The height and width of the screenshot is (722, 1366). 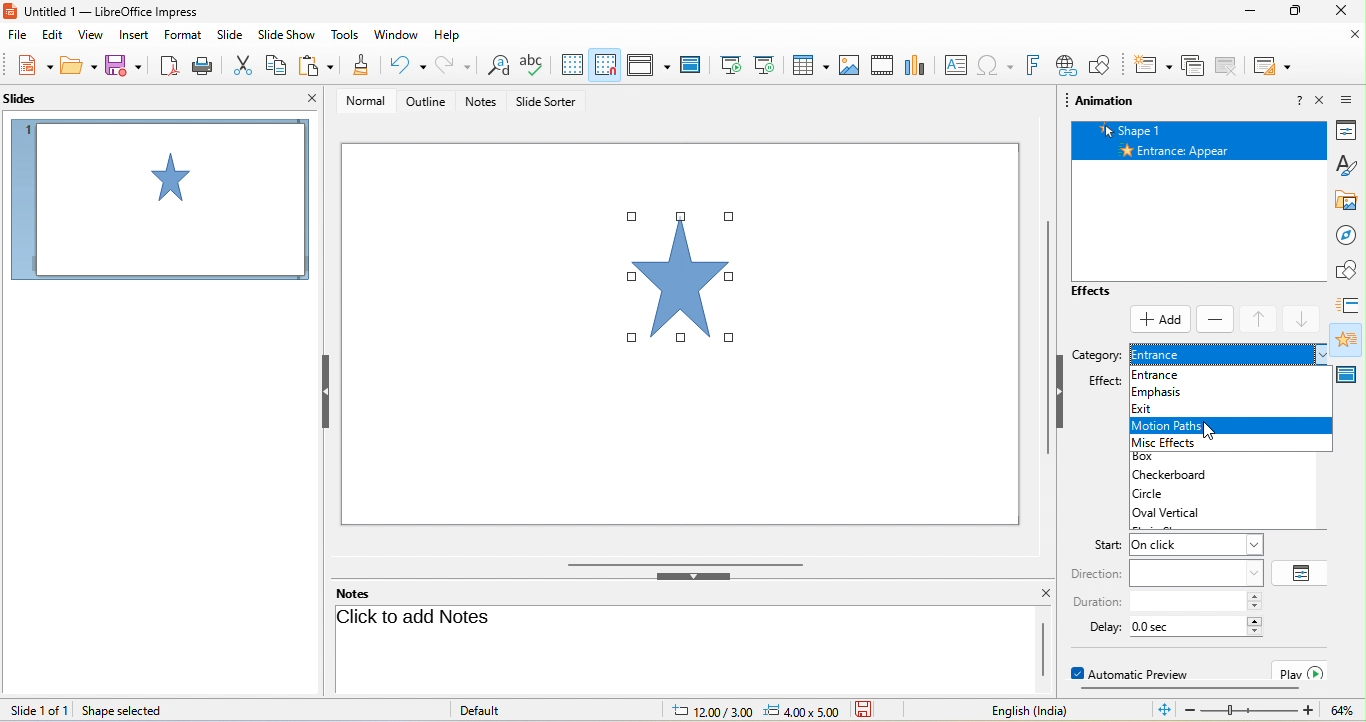 What do you see at coordinates (1273, 67) in the screenshot?
I see `slide layout` at bounding box center [1273, 67].